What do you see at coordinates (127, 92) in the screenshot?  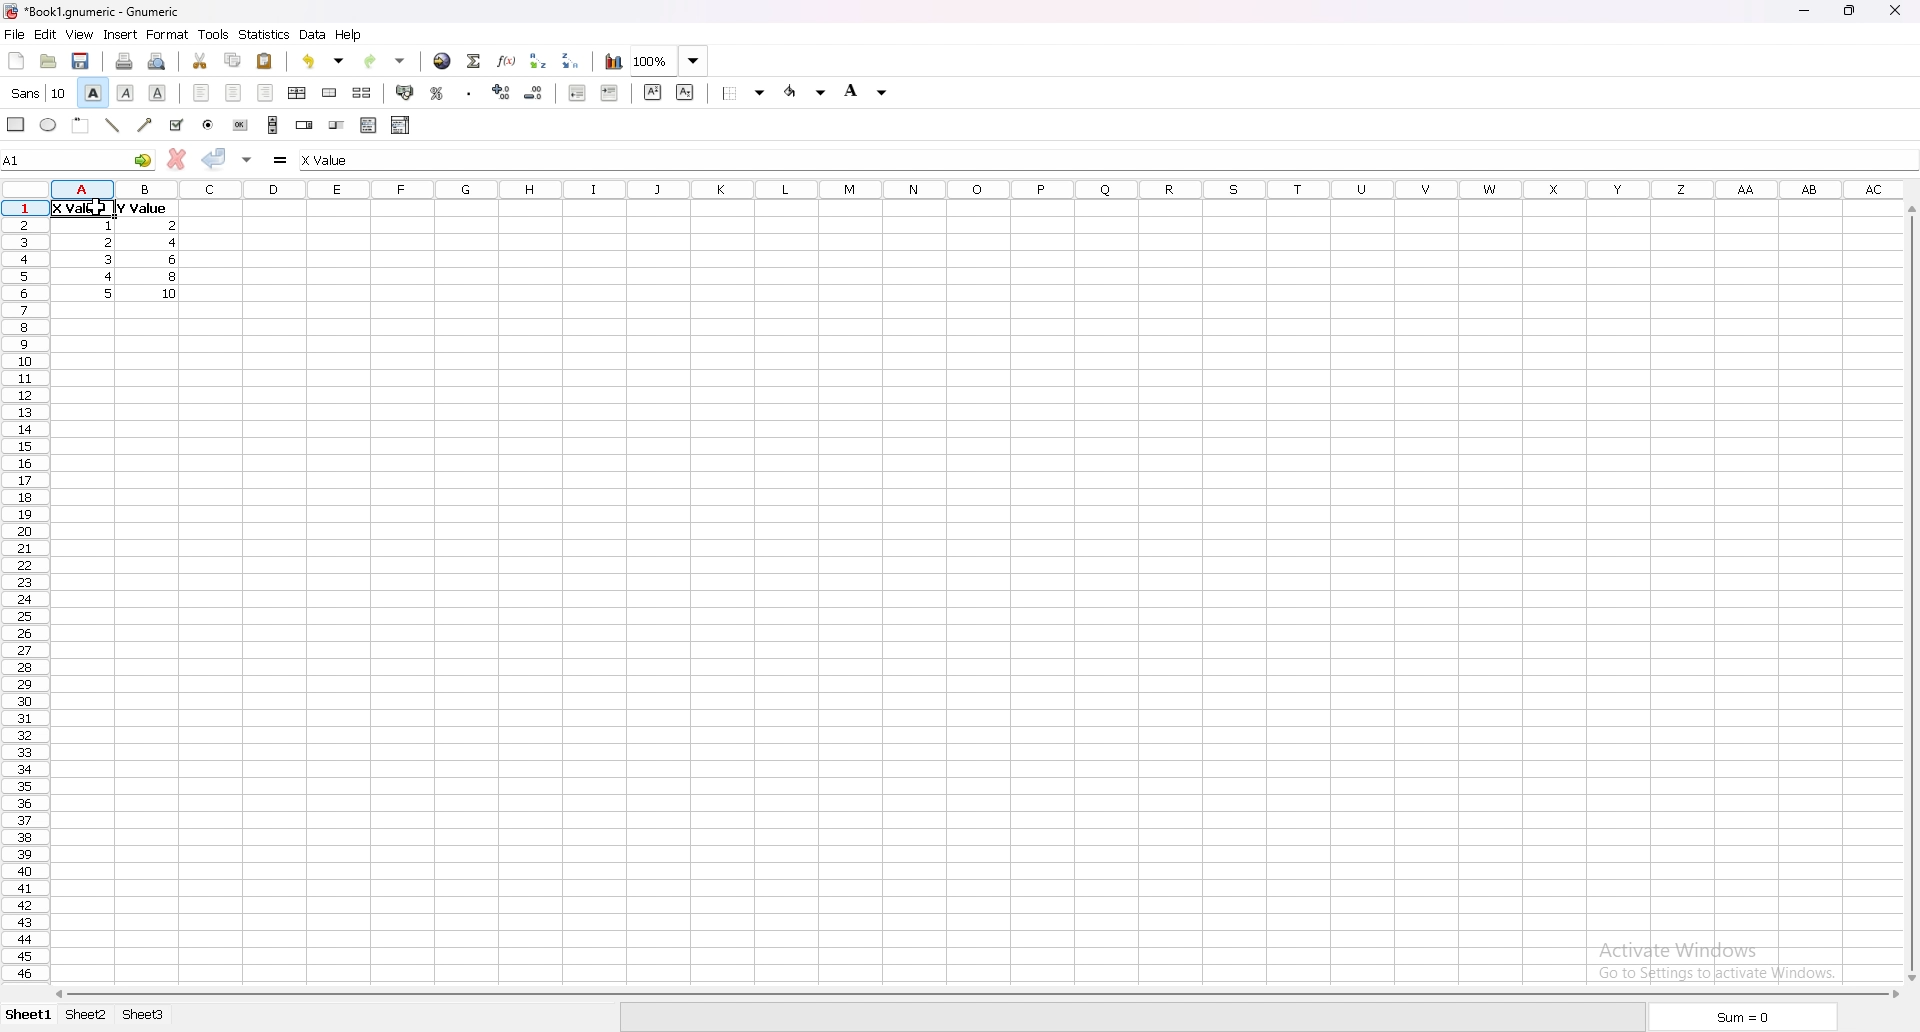 I see `italic` at bounding box center [127, 92].